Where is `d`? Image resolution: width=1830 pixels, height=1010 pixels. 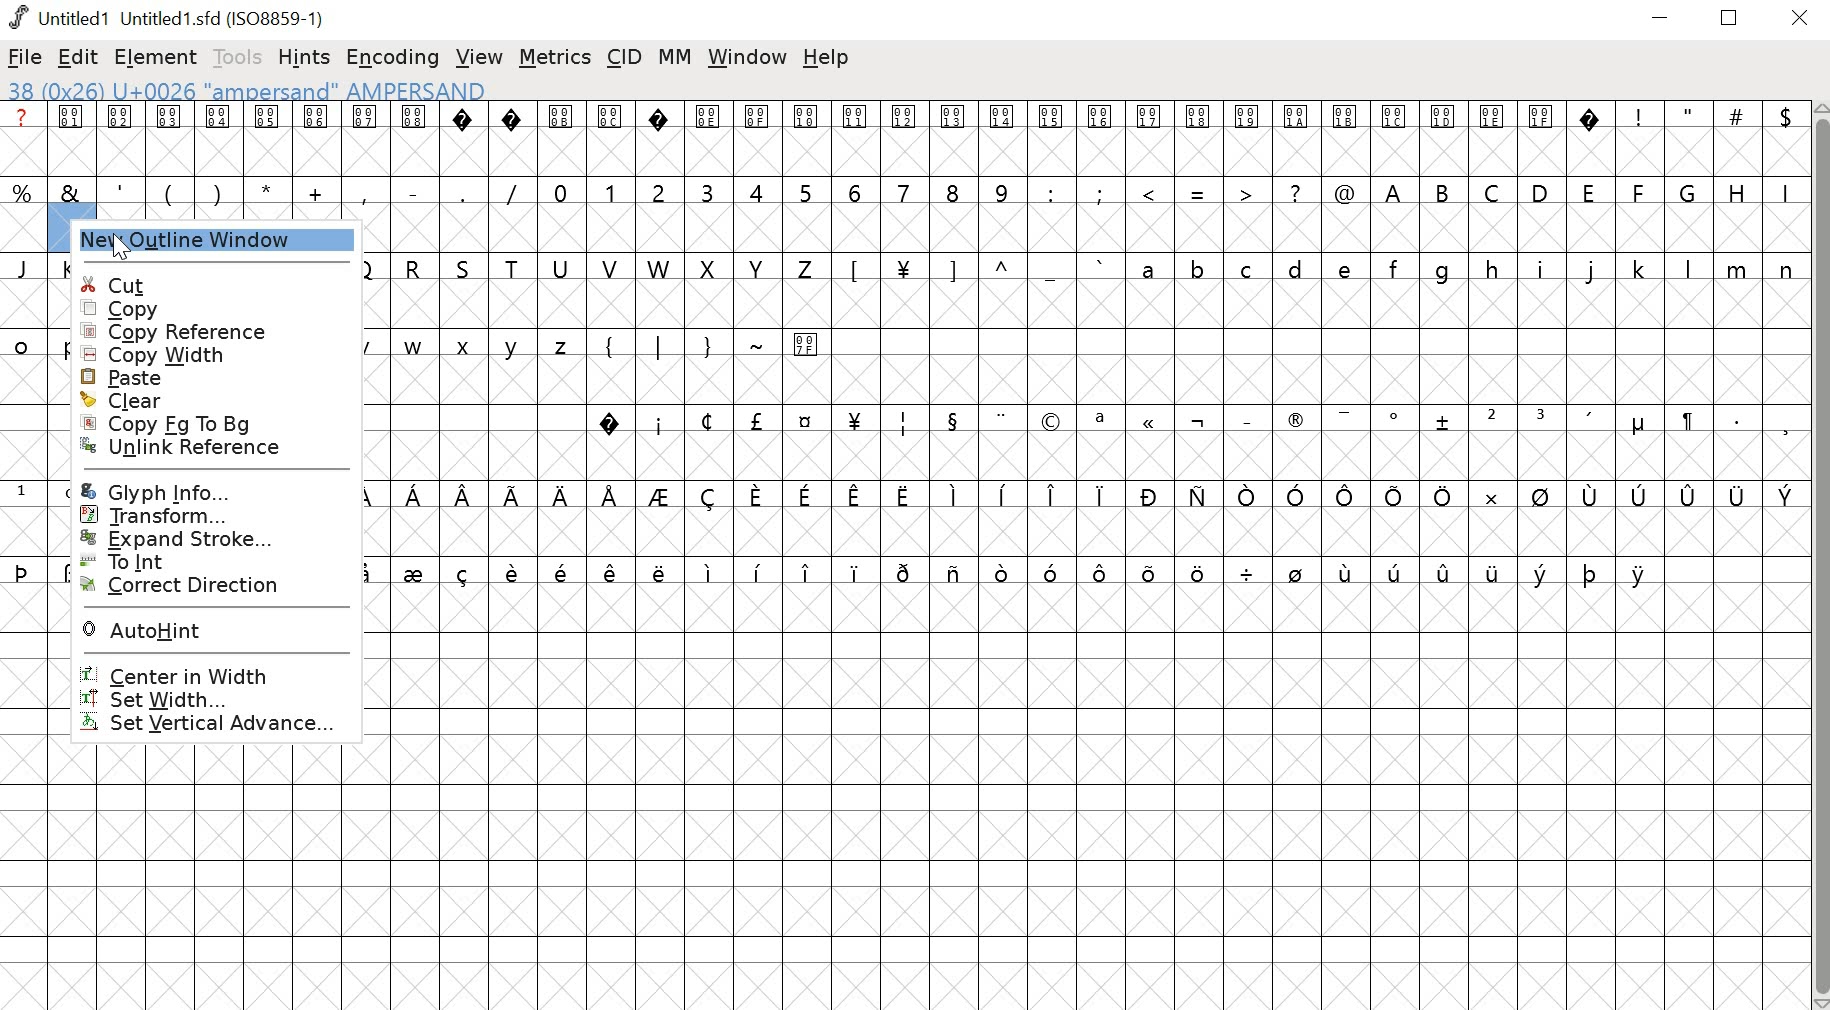
d is located at coordinates (1296, 268).